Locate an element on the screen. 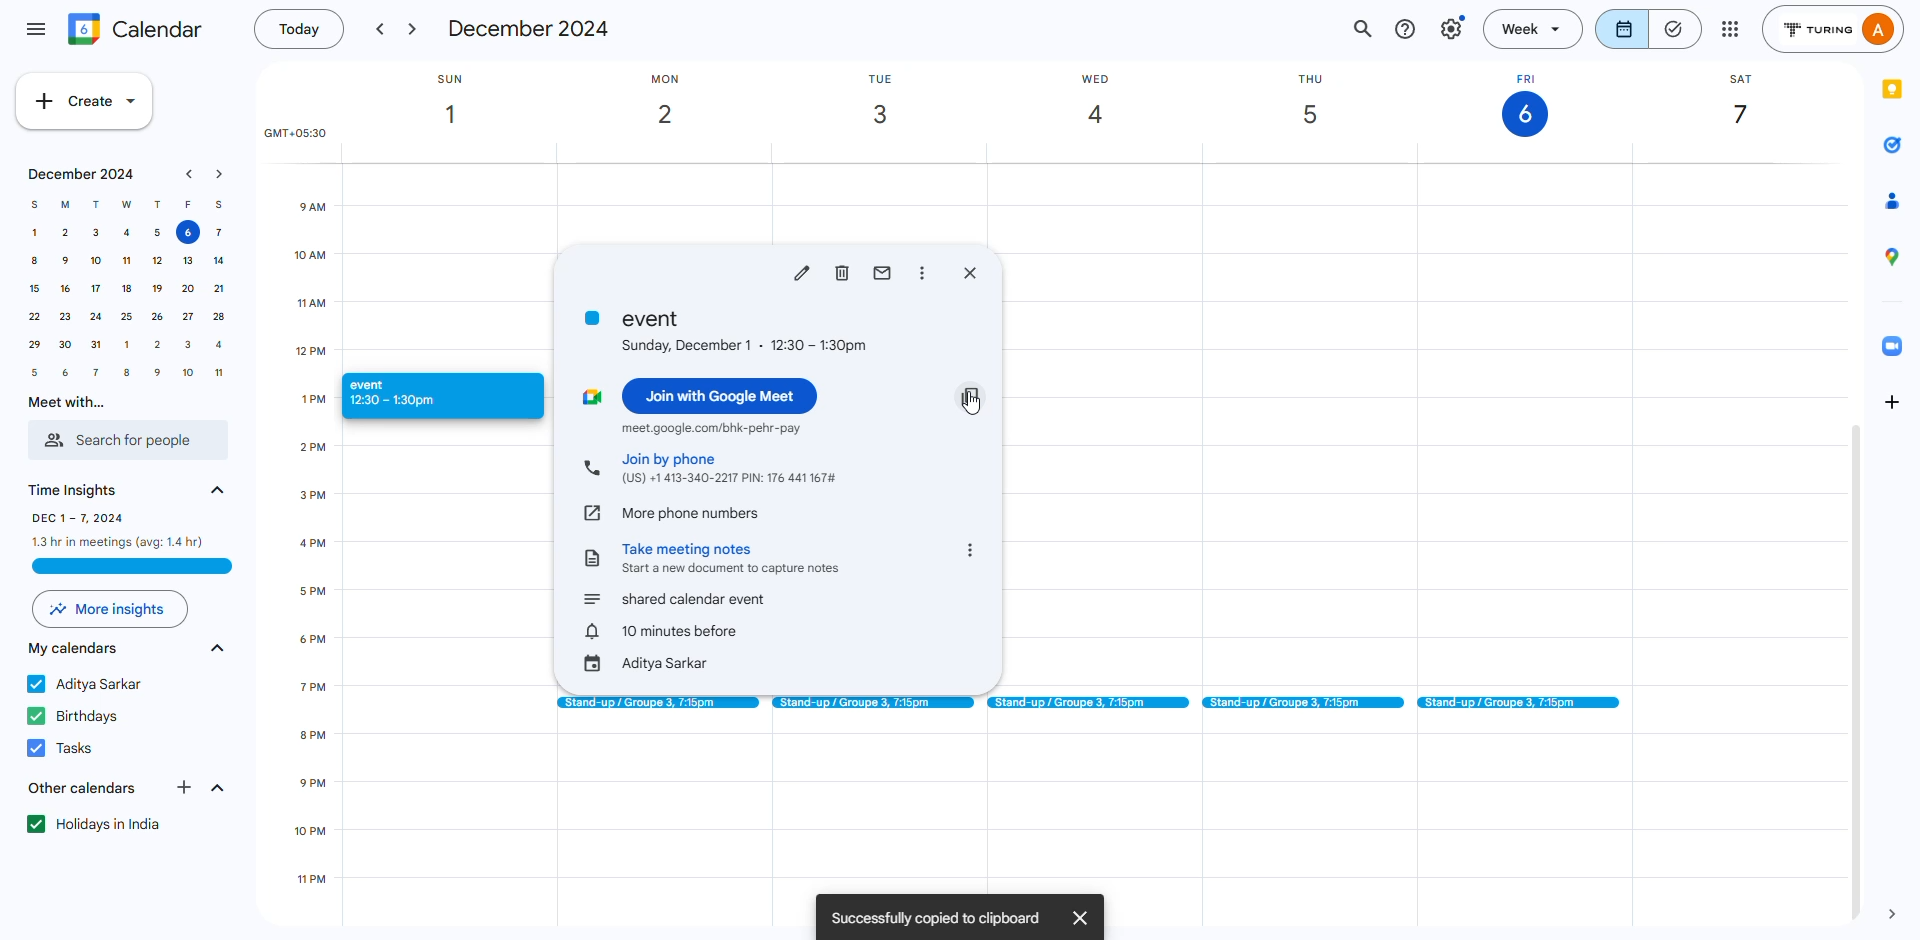 The height and width of the screenshot is (940, 1920). 5 is located at coordinates (157, 233).